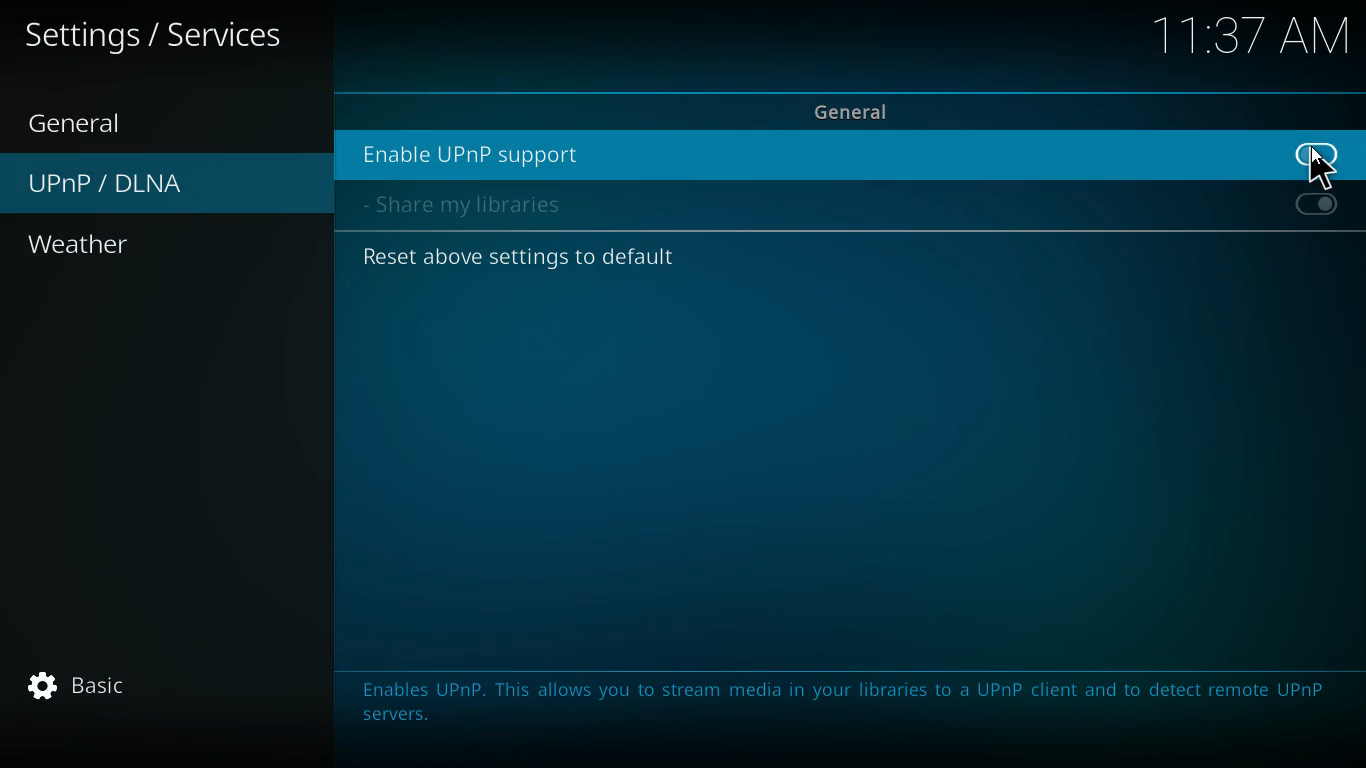 This screenshot has width=1366, height=768. Describe the element at coordinates (101, 122) in the screenshot. I see `general` at that location.